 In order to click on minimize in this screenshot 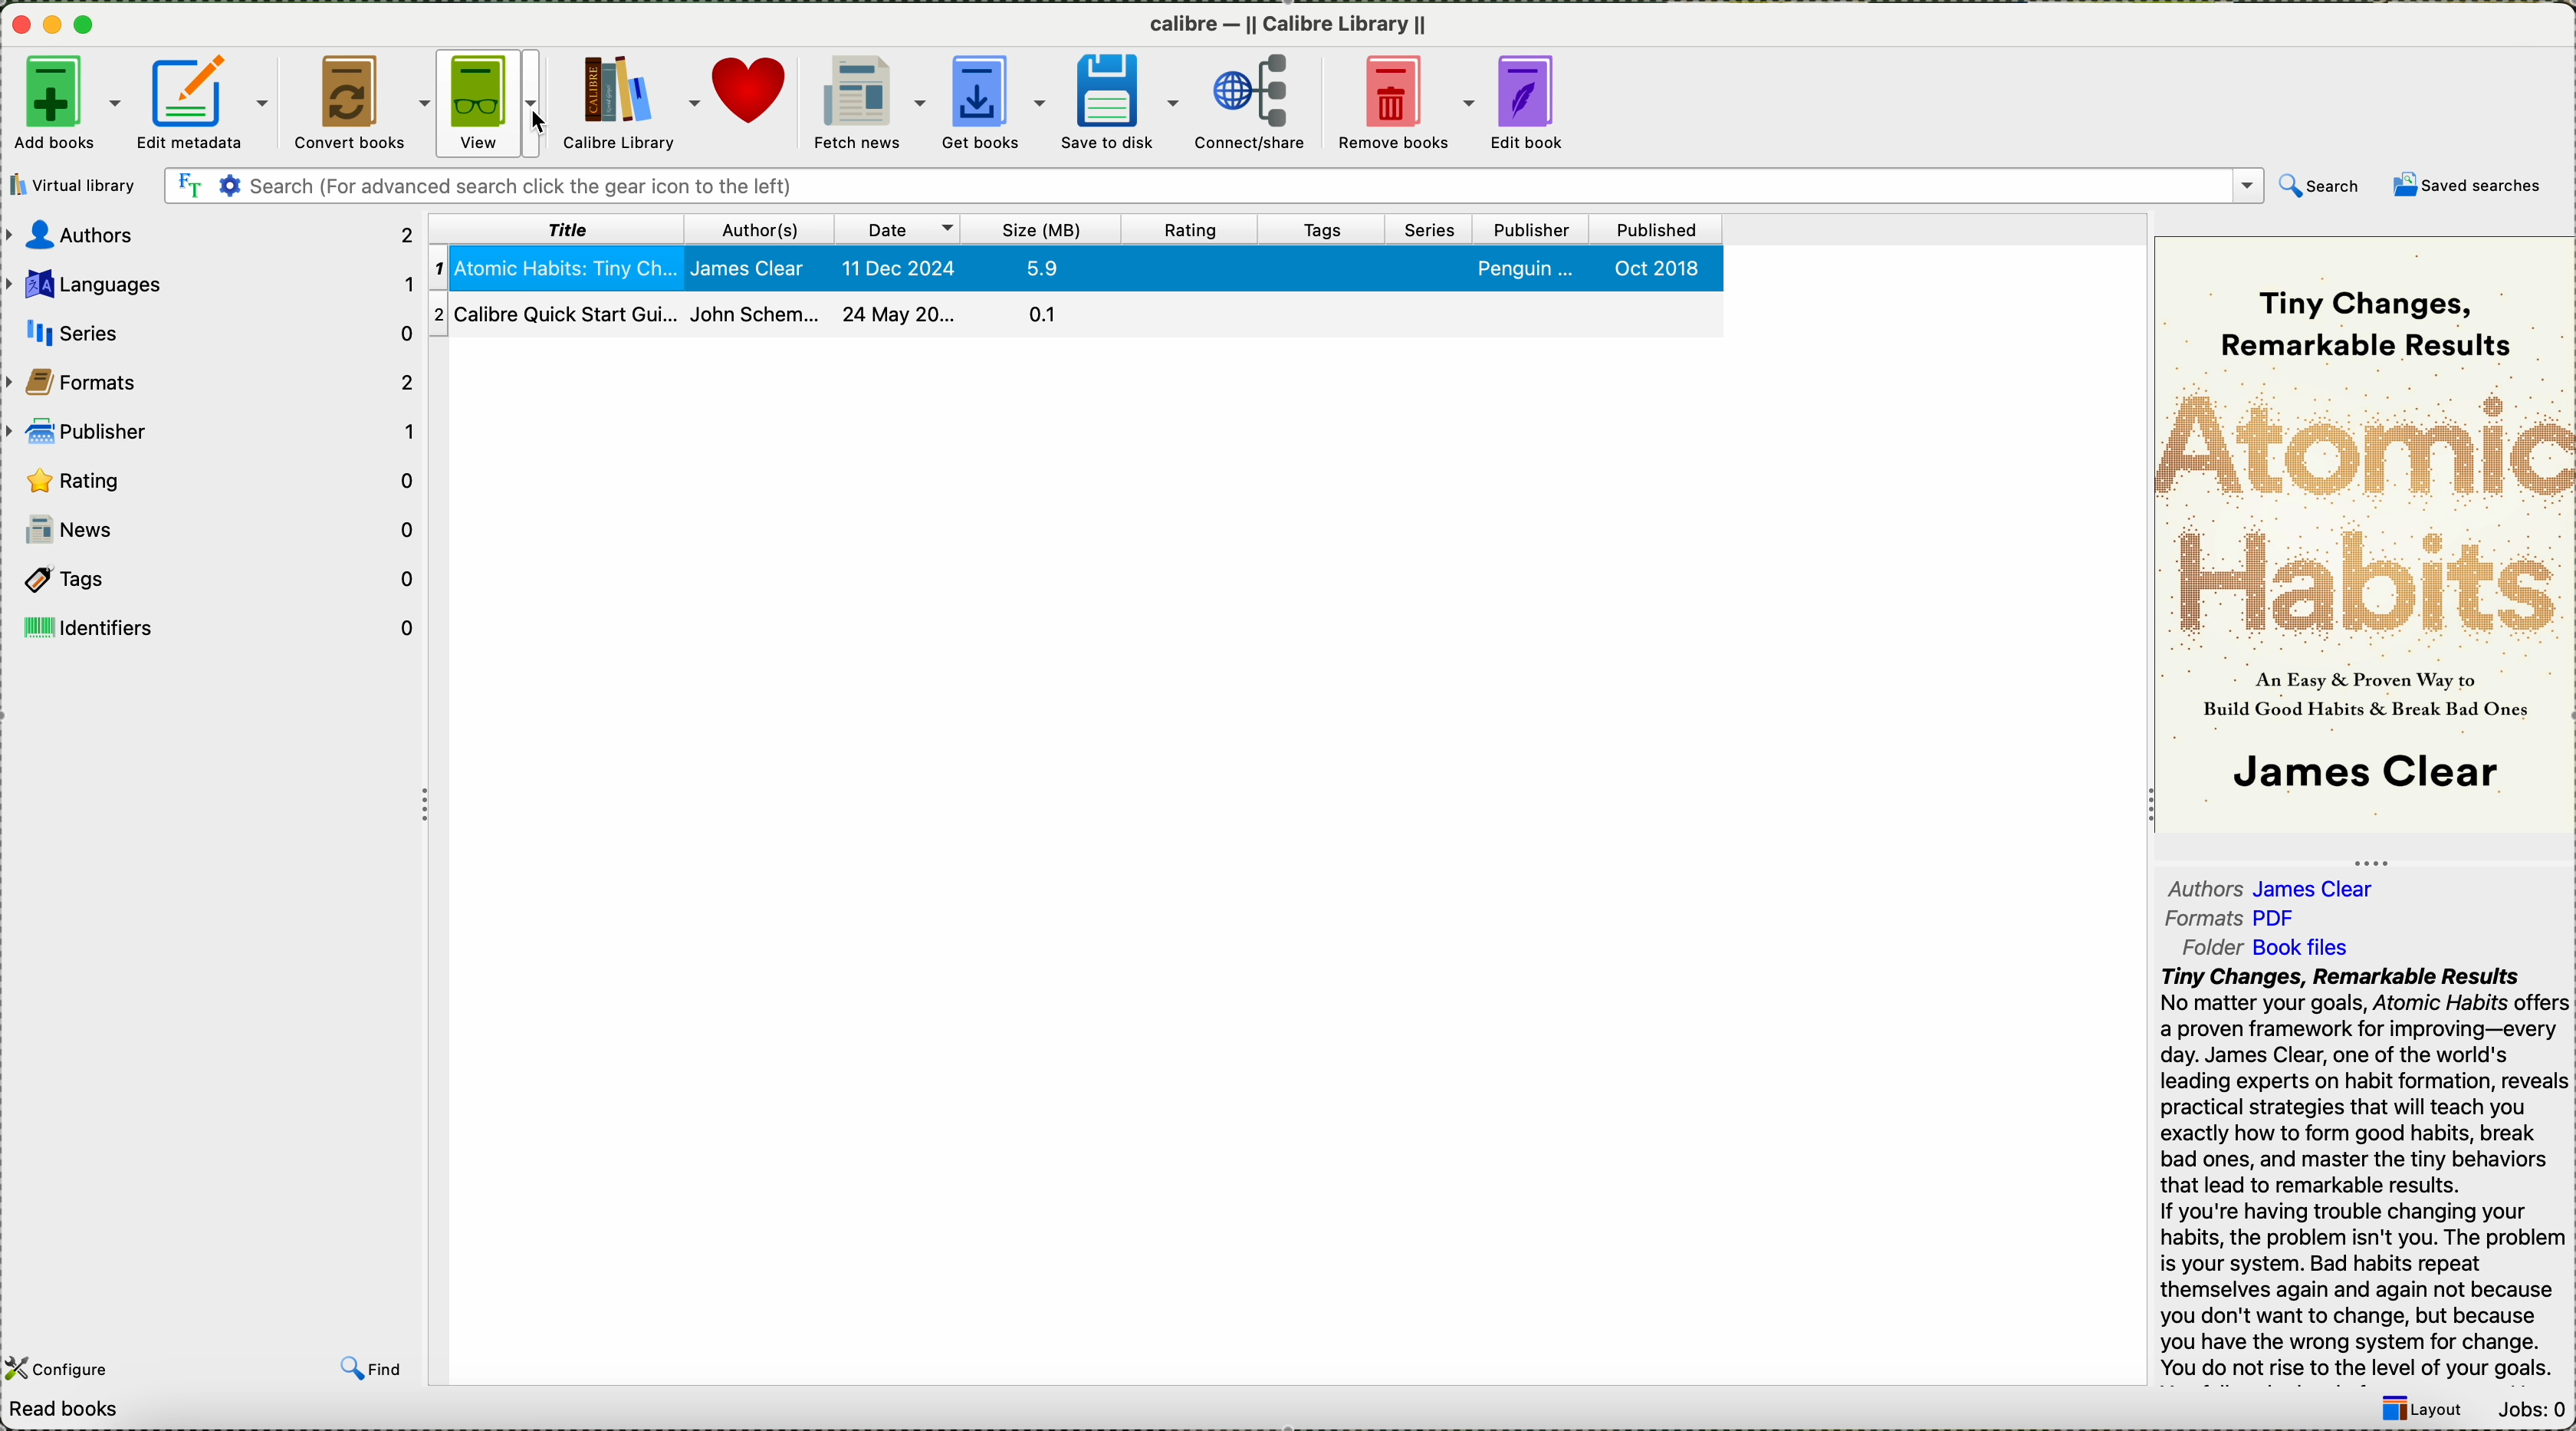, I will do `click(50, 26)`.